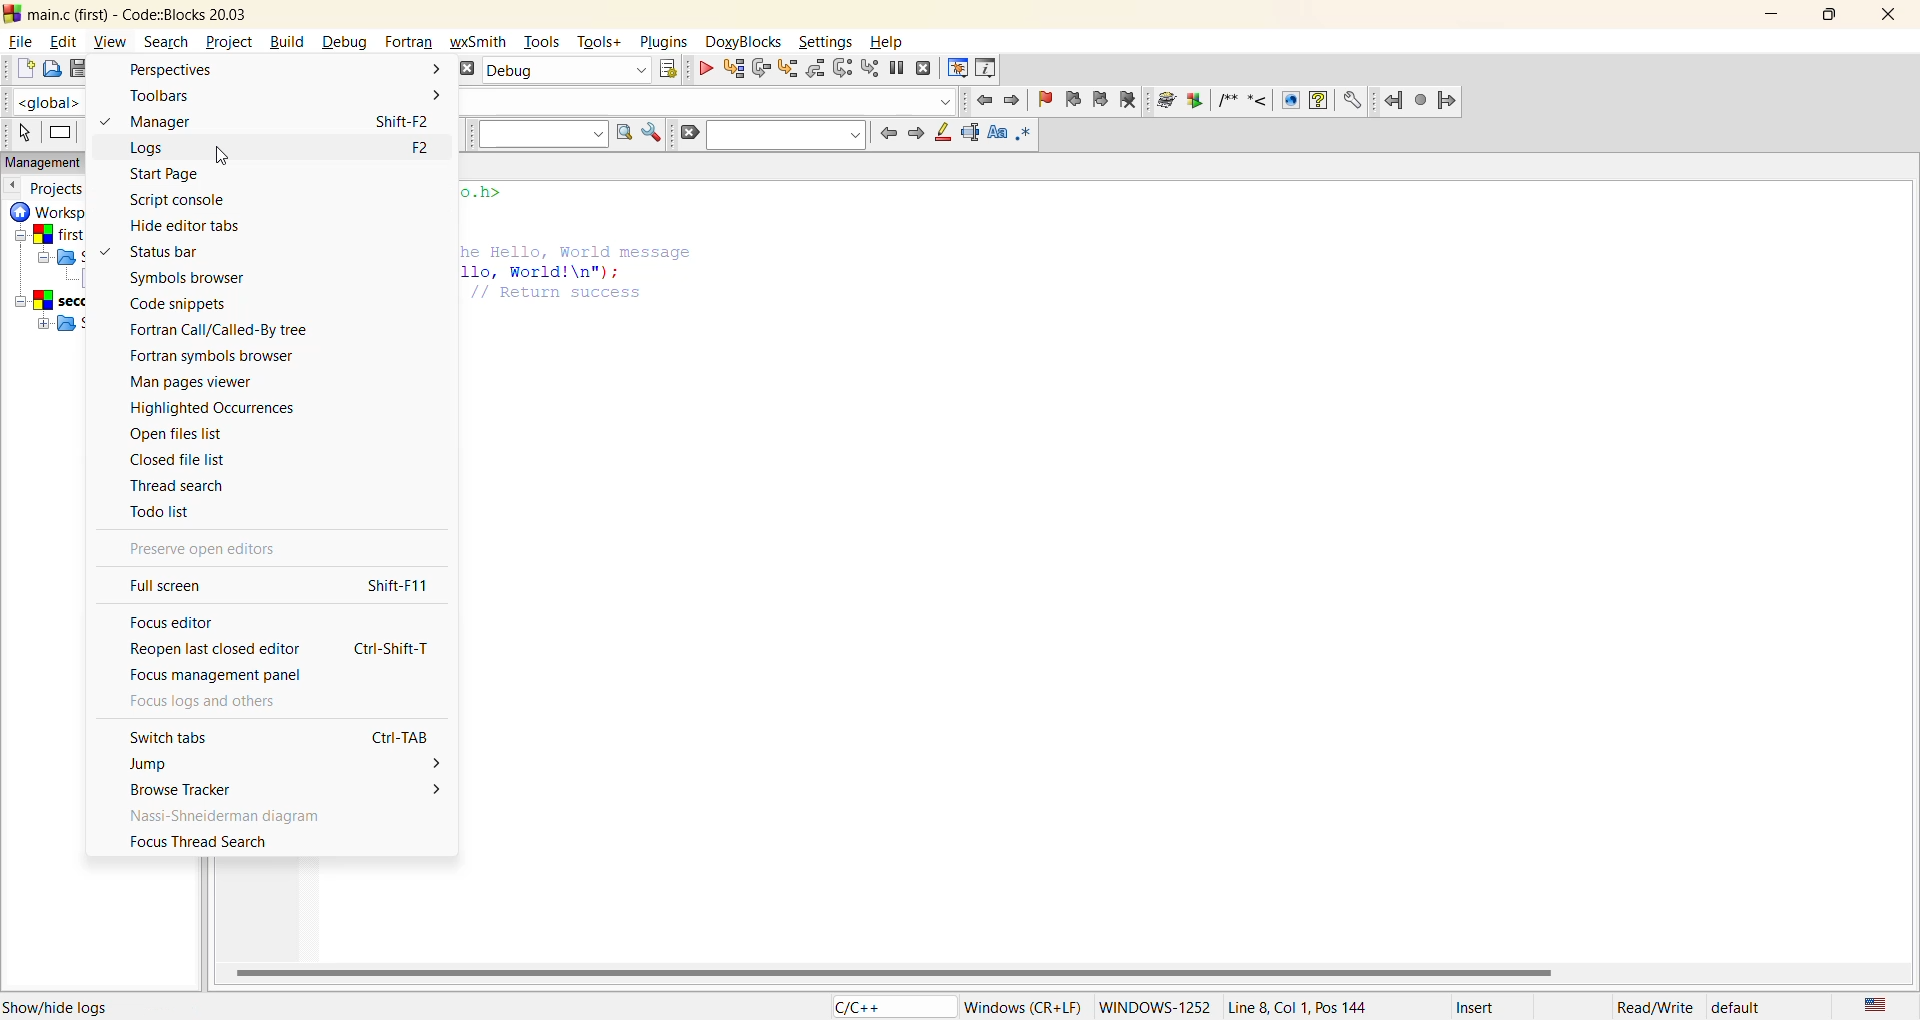 This screenshot has height=1020, width=1920. Describe the element at coordinates (576, 259) in the screenshot. I see `code` at that location.